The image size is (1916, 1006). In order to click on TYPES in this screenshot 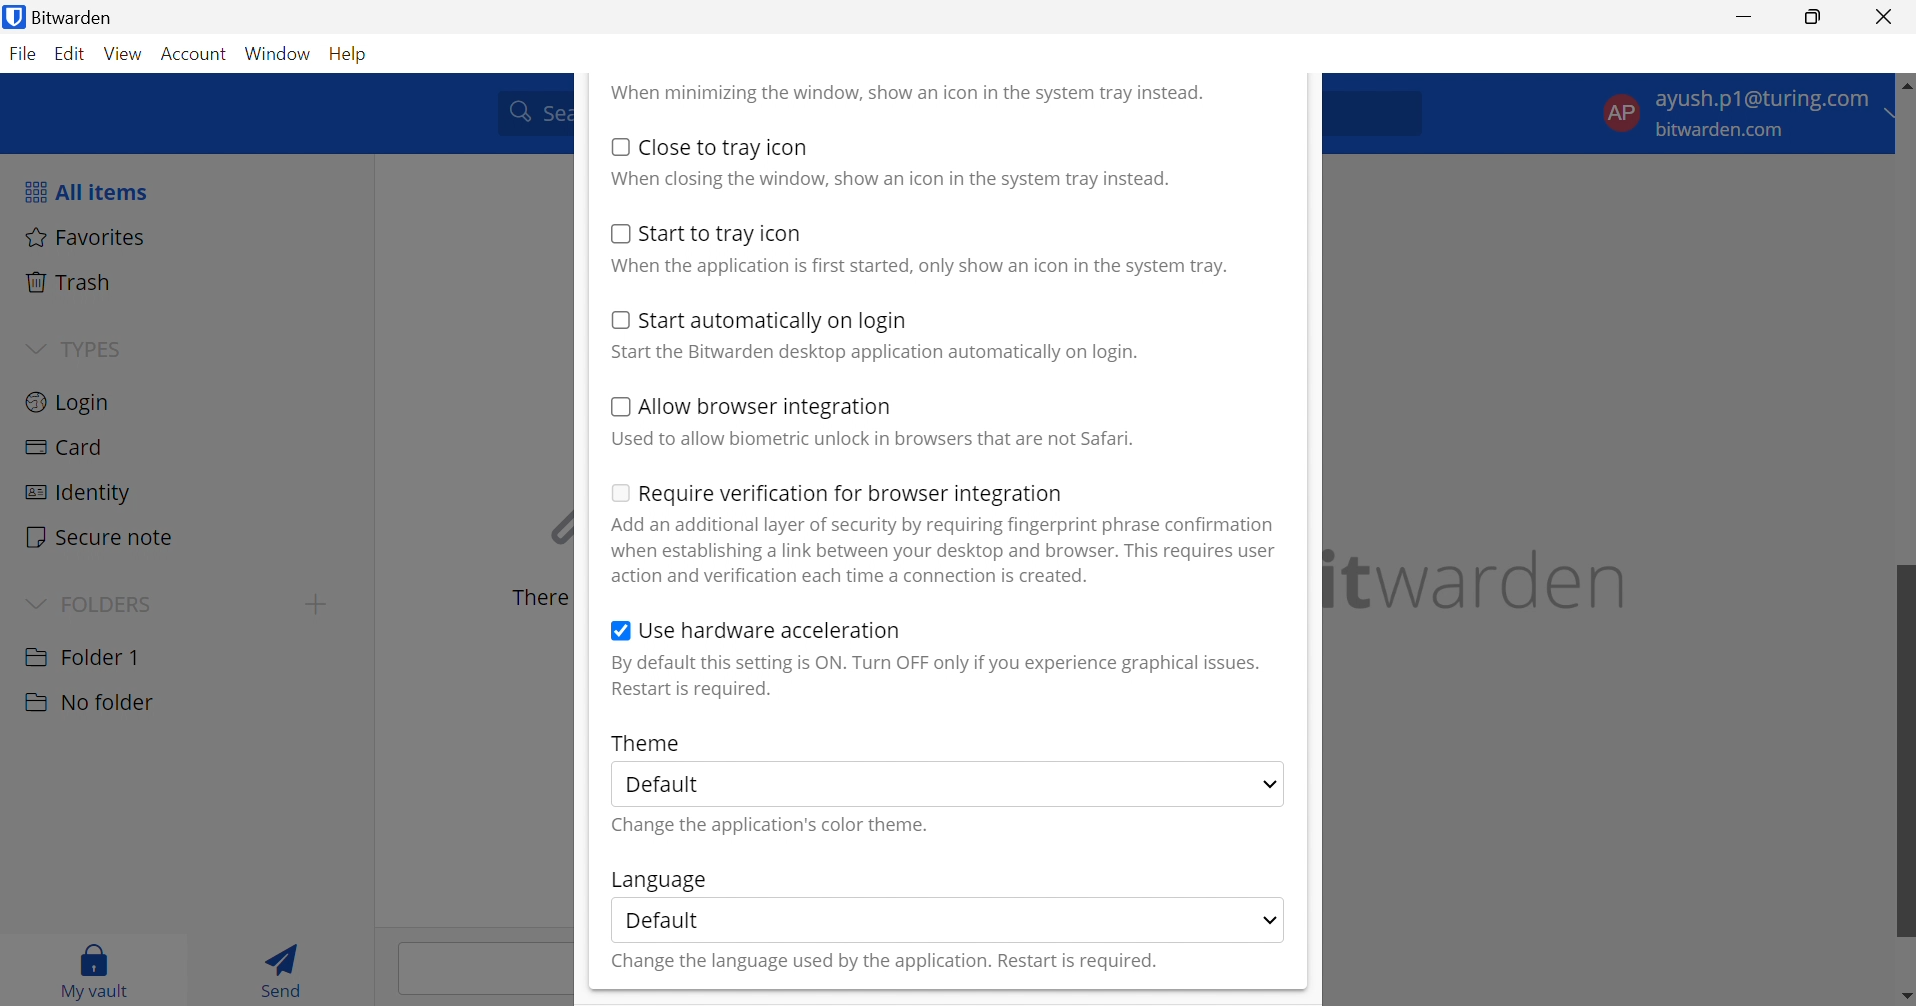, I will do `click(88, 349)`.